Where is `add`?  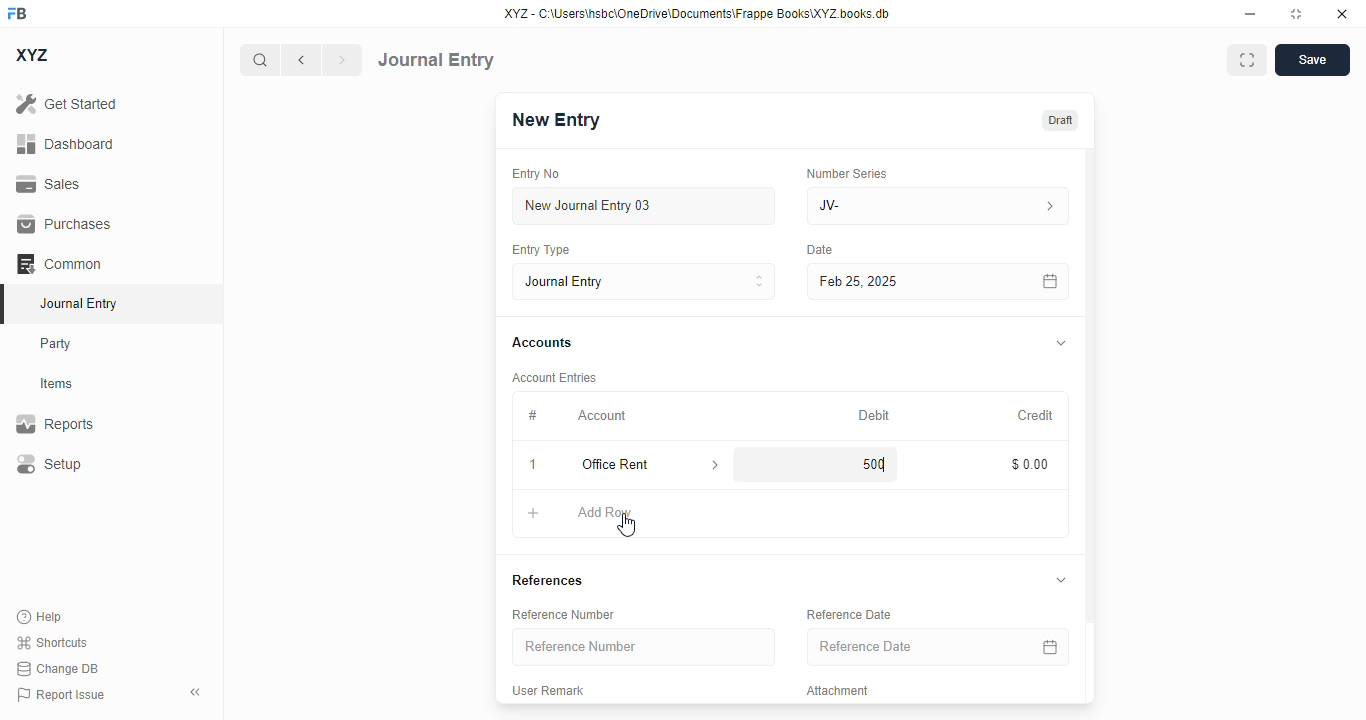
add is located at coordinates (534, 512).